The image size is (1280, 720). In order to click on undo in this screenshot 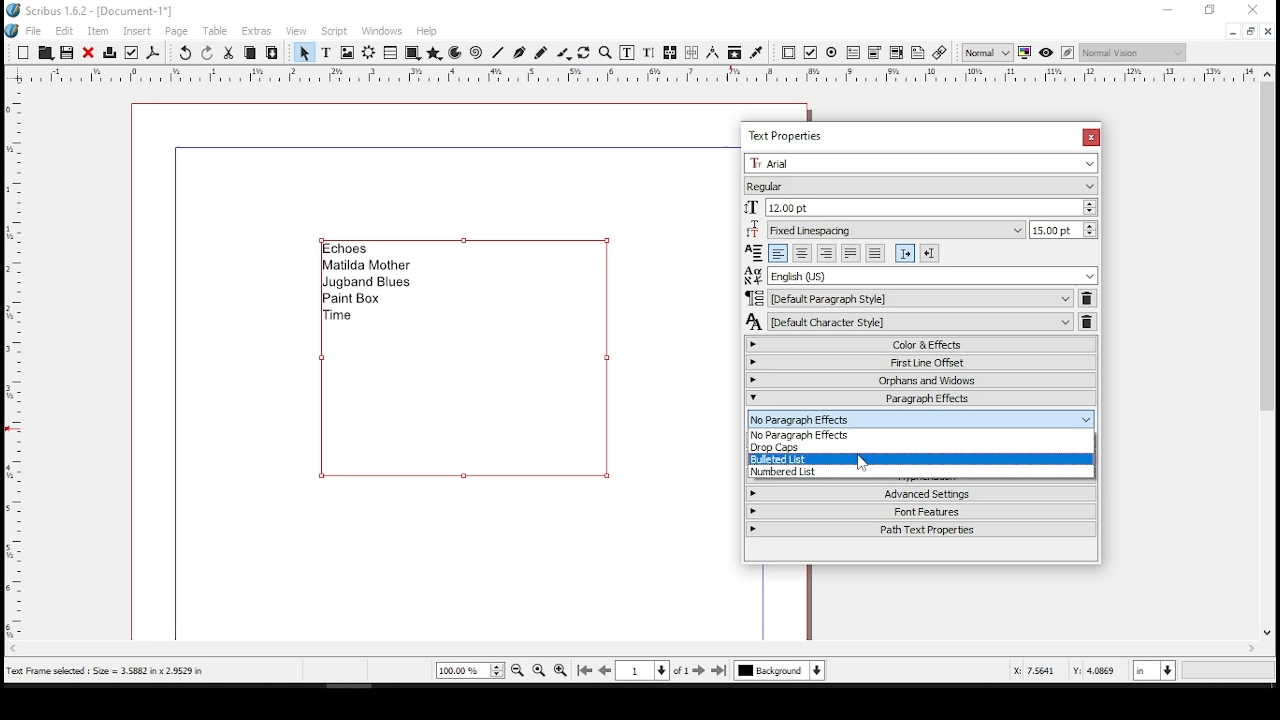, I will do `click(186, 53)`.